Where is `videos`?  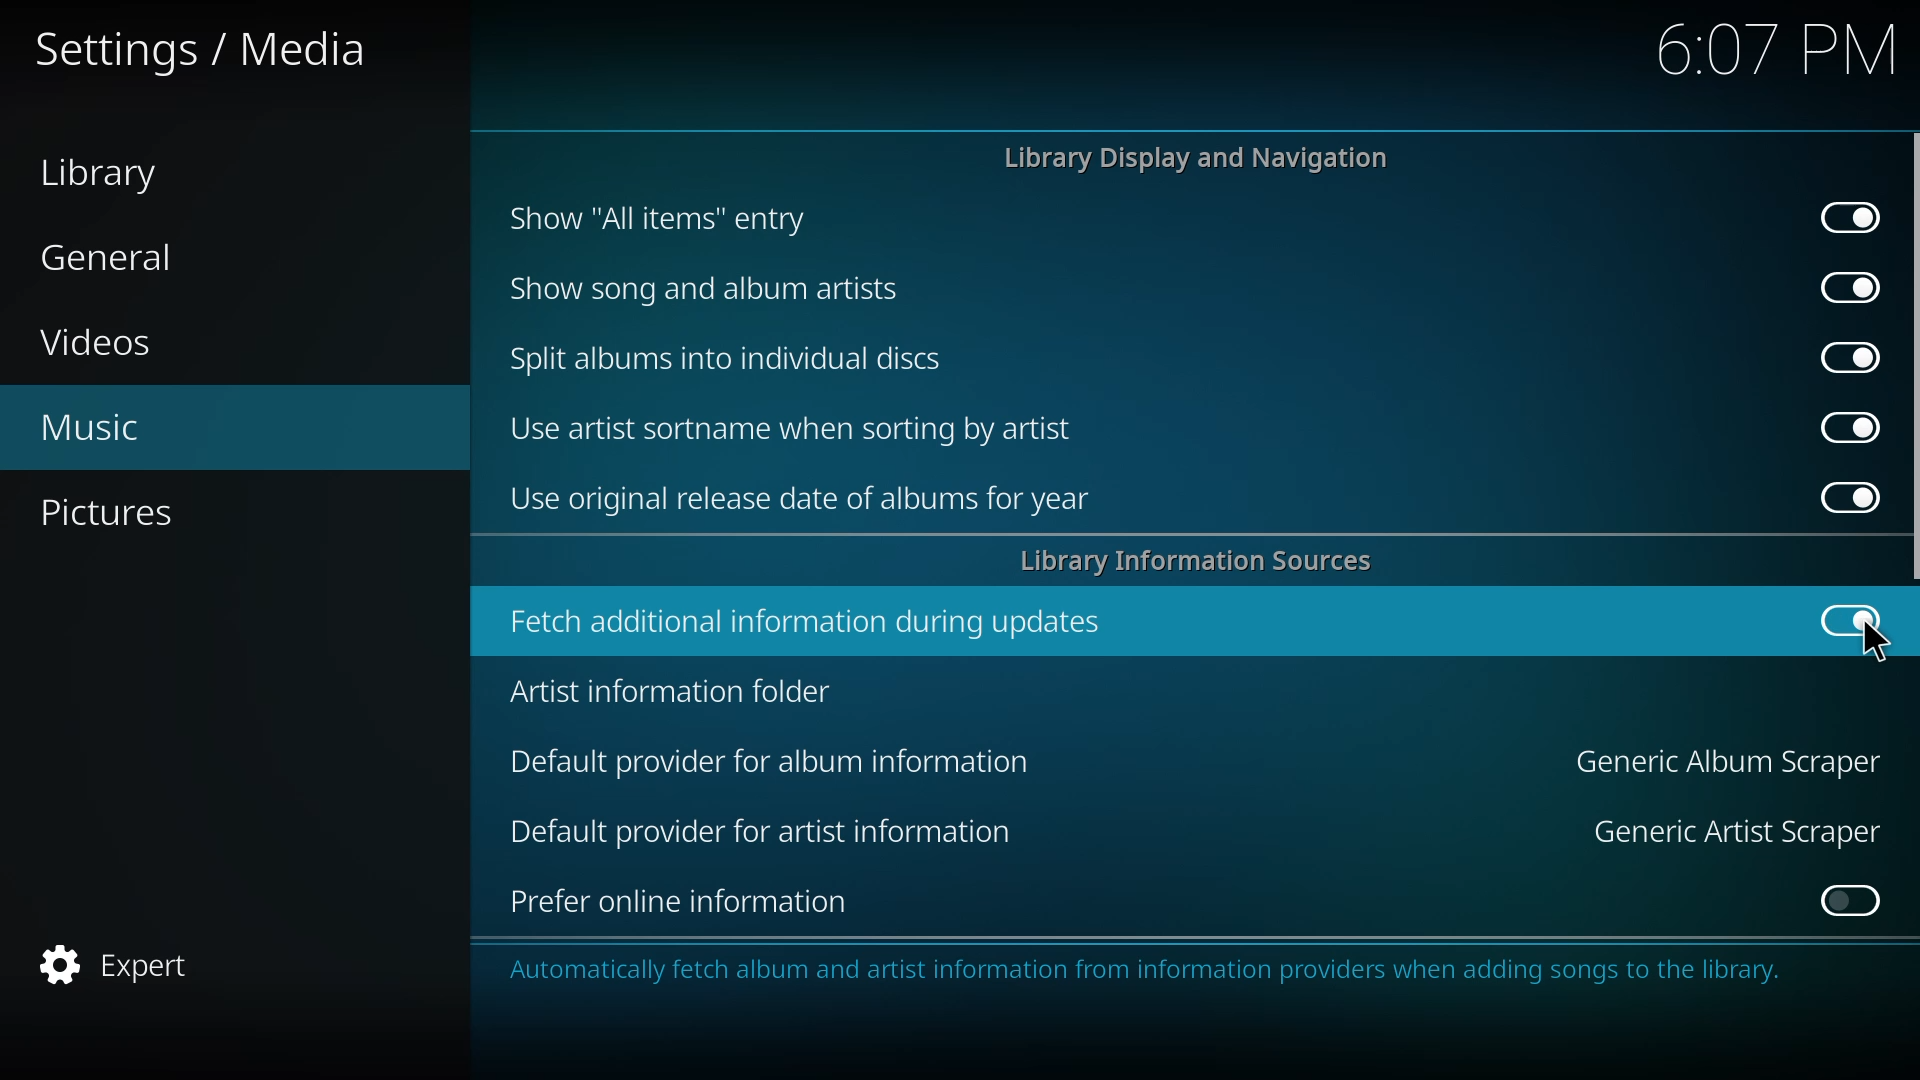
videos is located at coordinates (96, 339).